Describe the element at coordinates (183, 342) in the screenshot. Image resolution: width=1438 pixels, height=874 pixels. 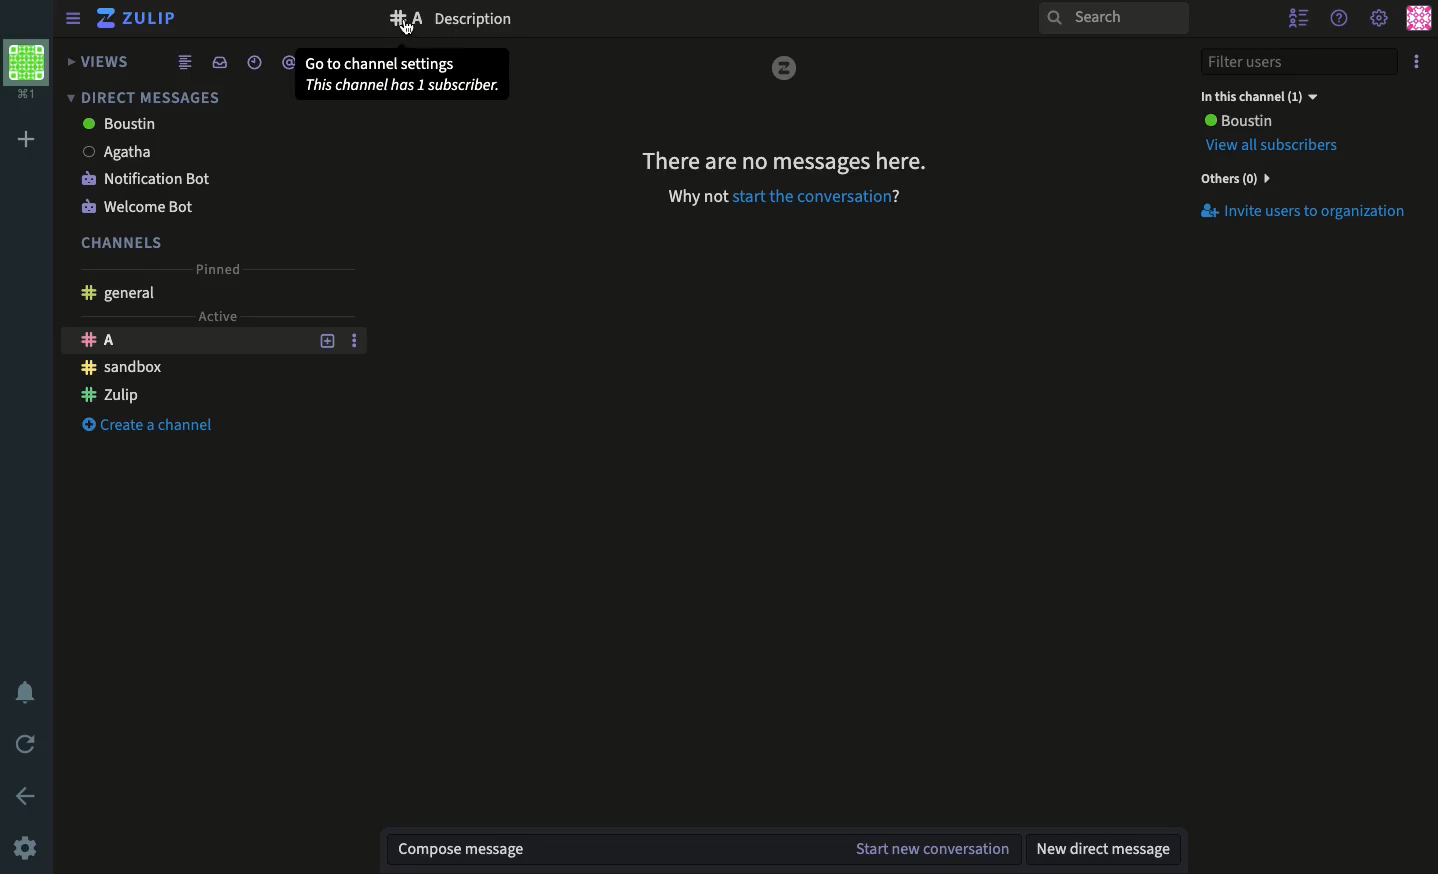
I see `A` at that location.